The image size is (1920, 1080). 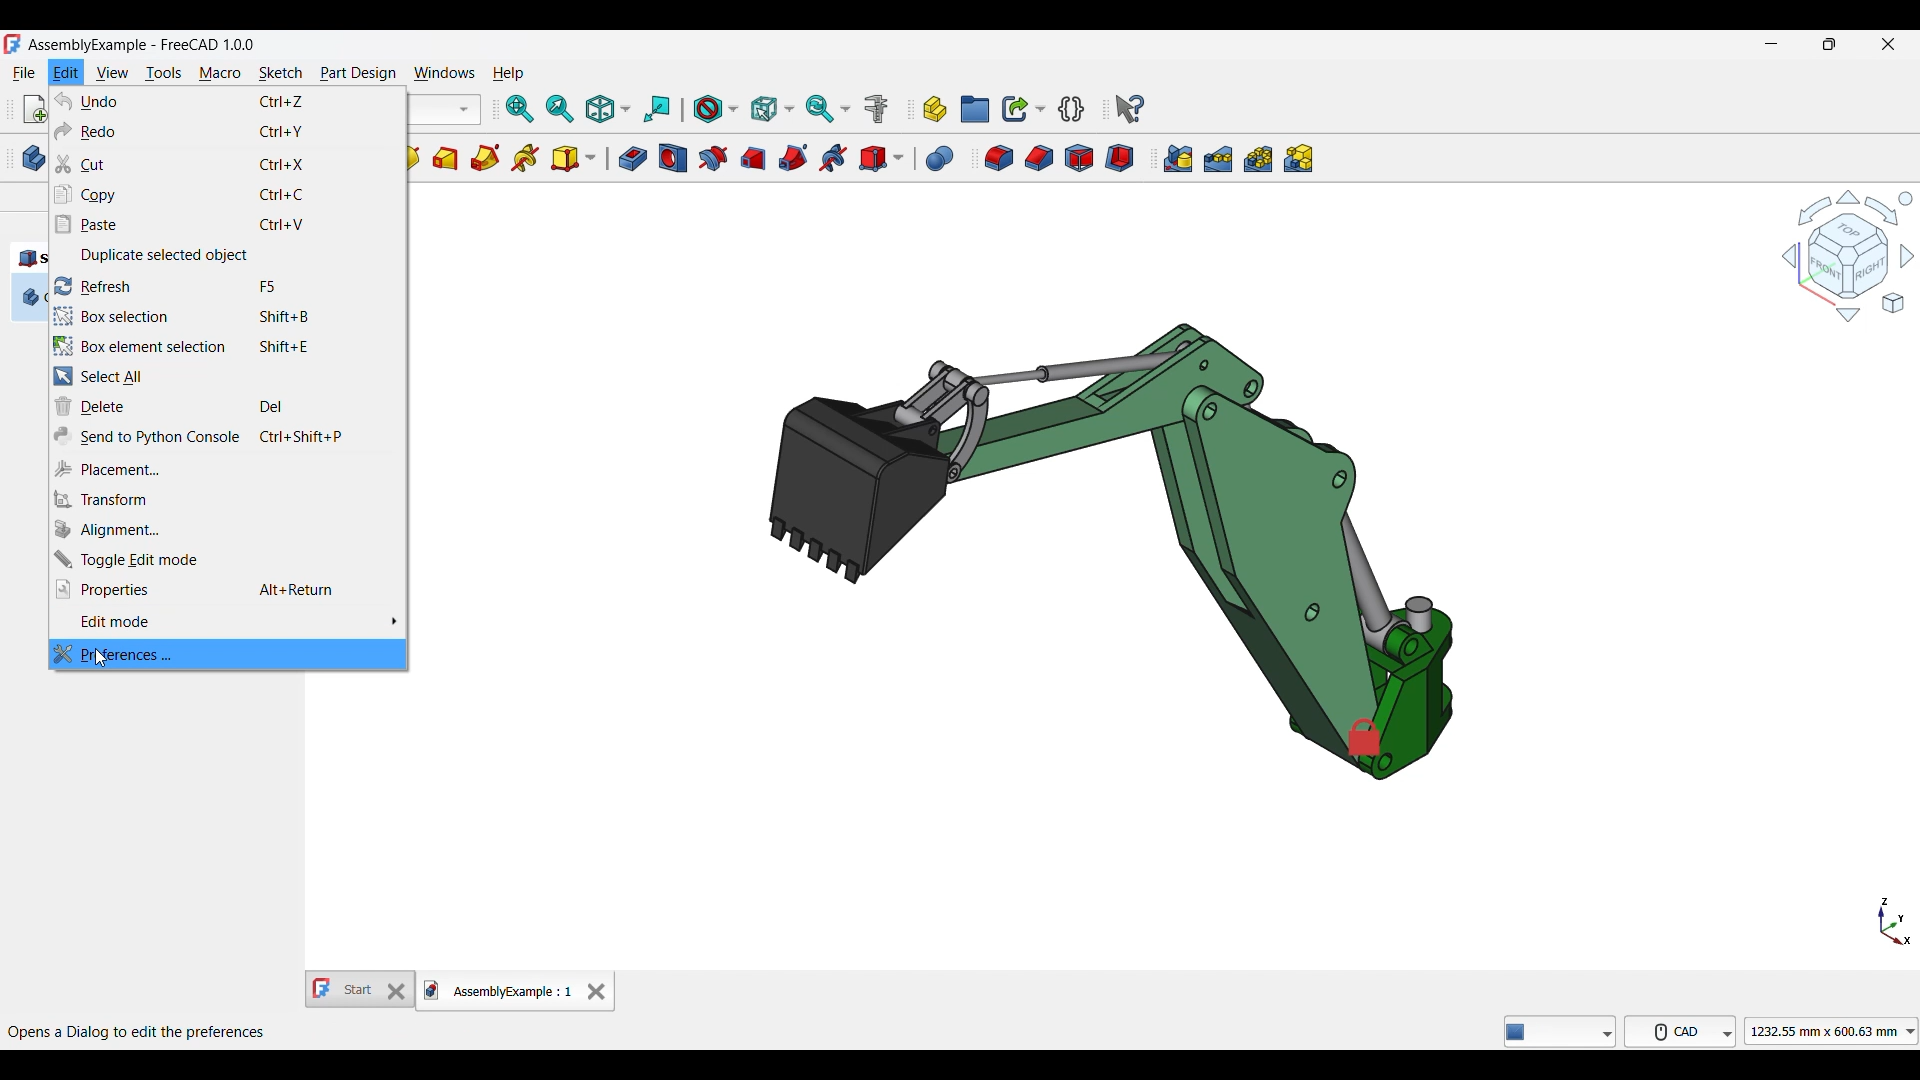 What do you see at coordinates (12, 44) in the screenshot?
I see `Software logo` at bounding box center [12, 44].